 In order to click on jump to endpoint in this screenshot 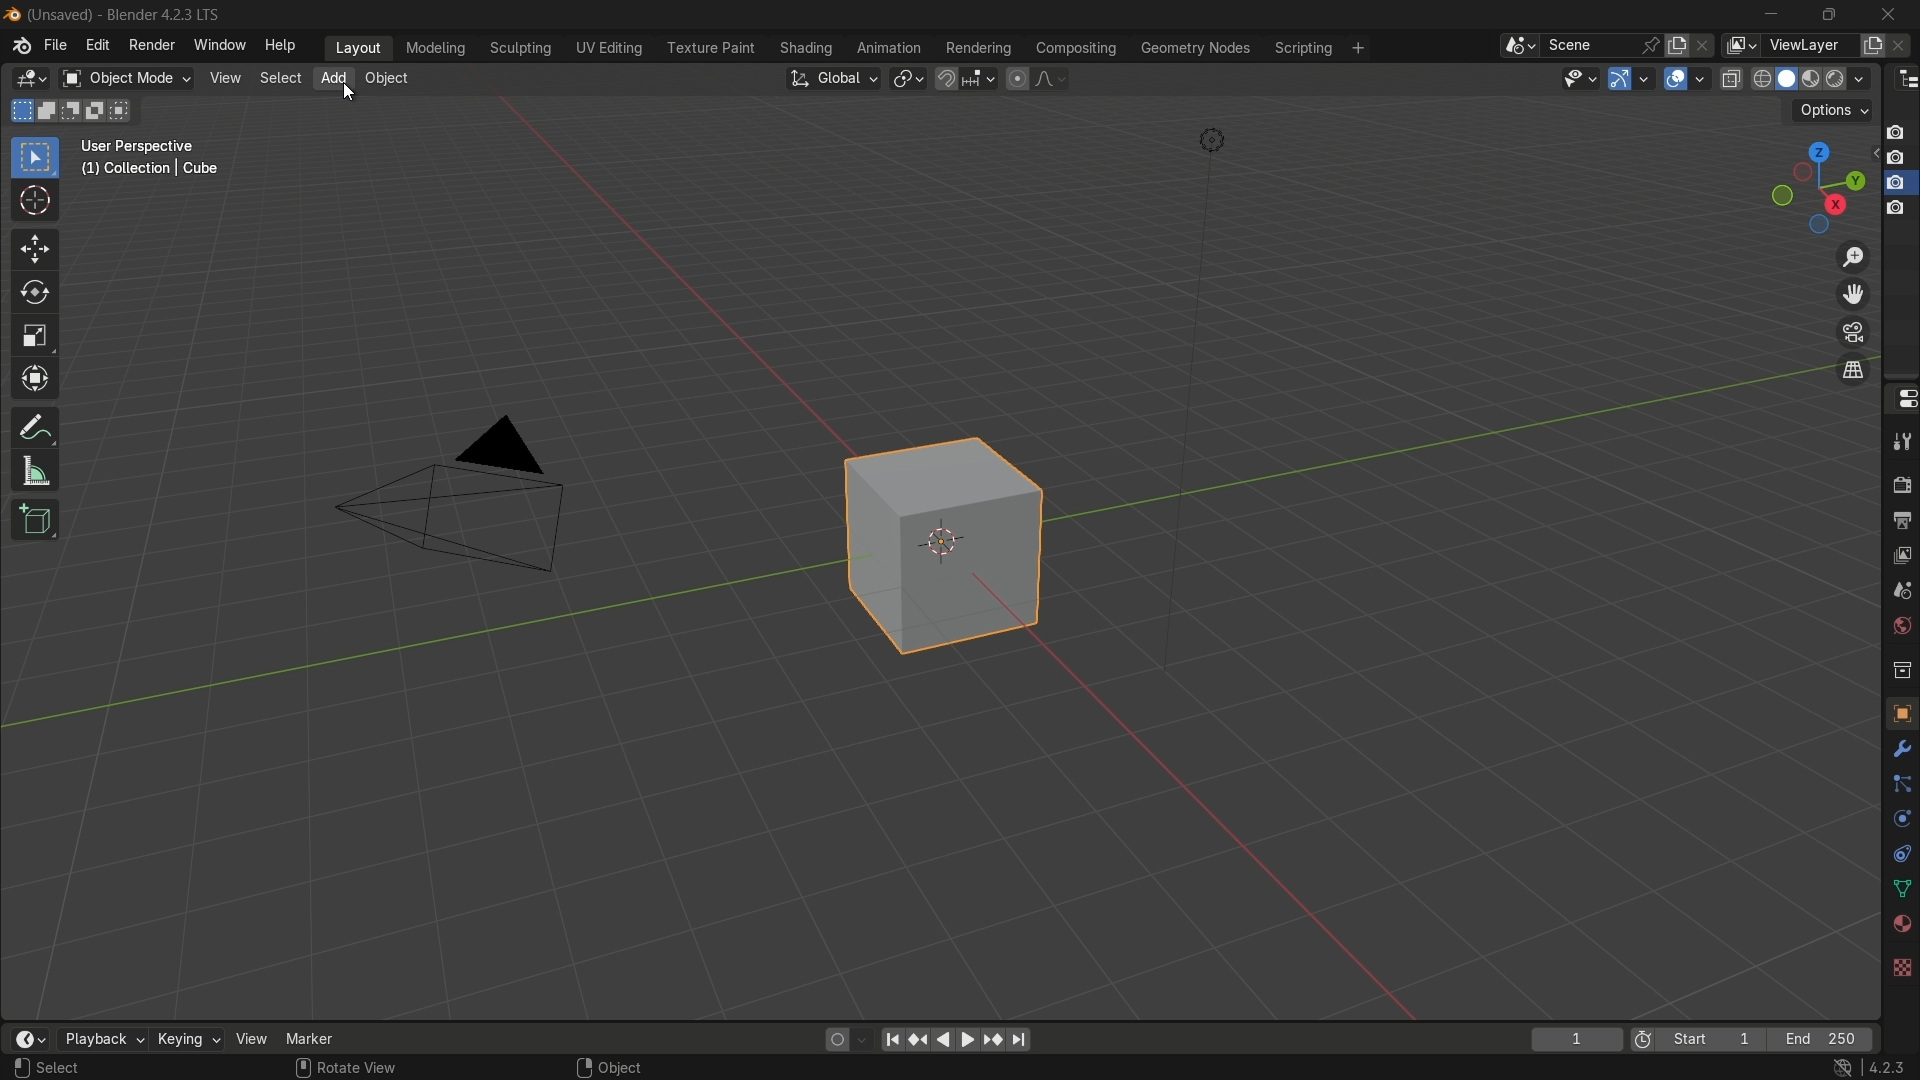, I will do `click(1021, 1040)`.